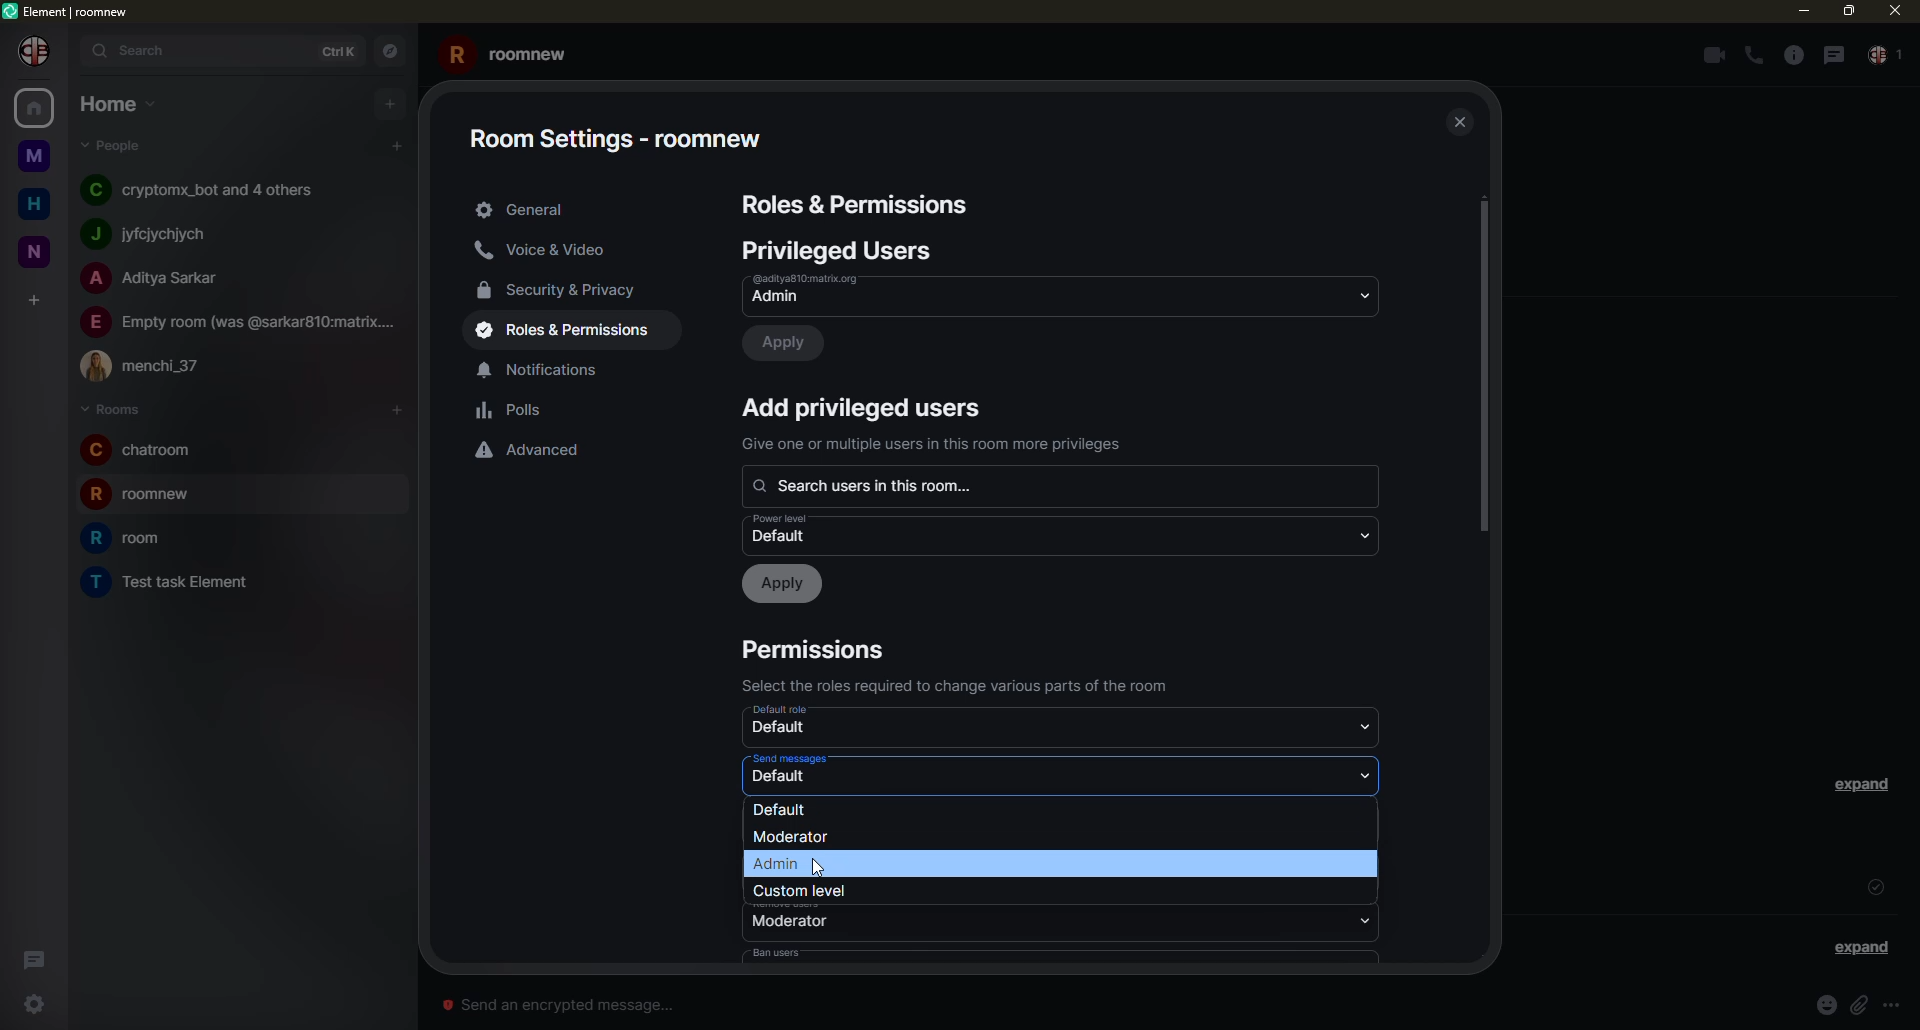  I want to click on sent, so click(1875, 886).